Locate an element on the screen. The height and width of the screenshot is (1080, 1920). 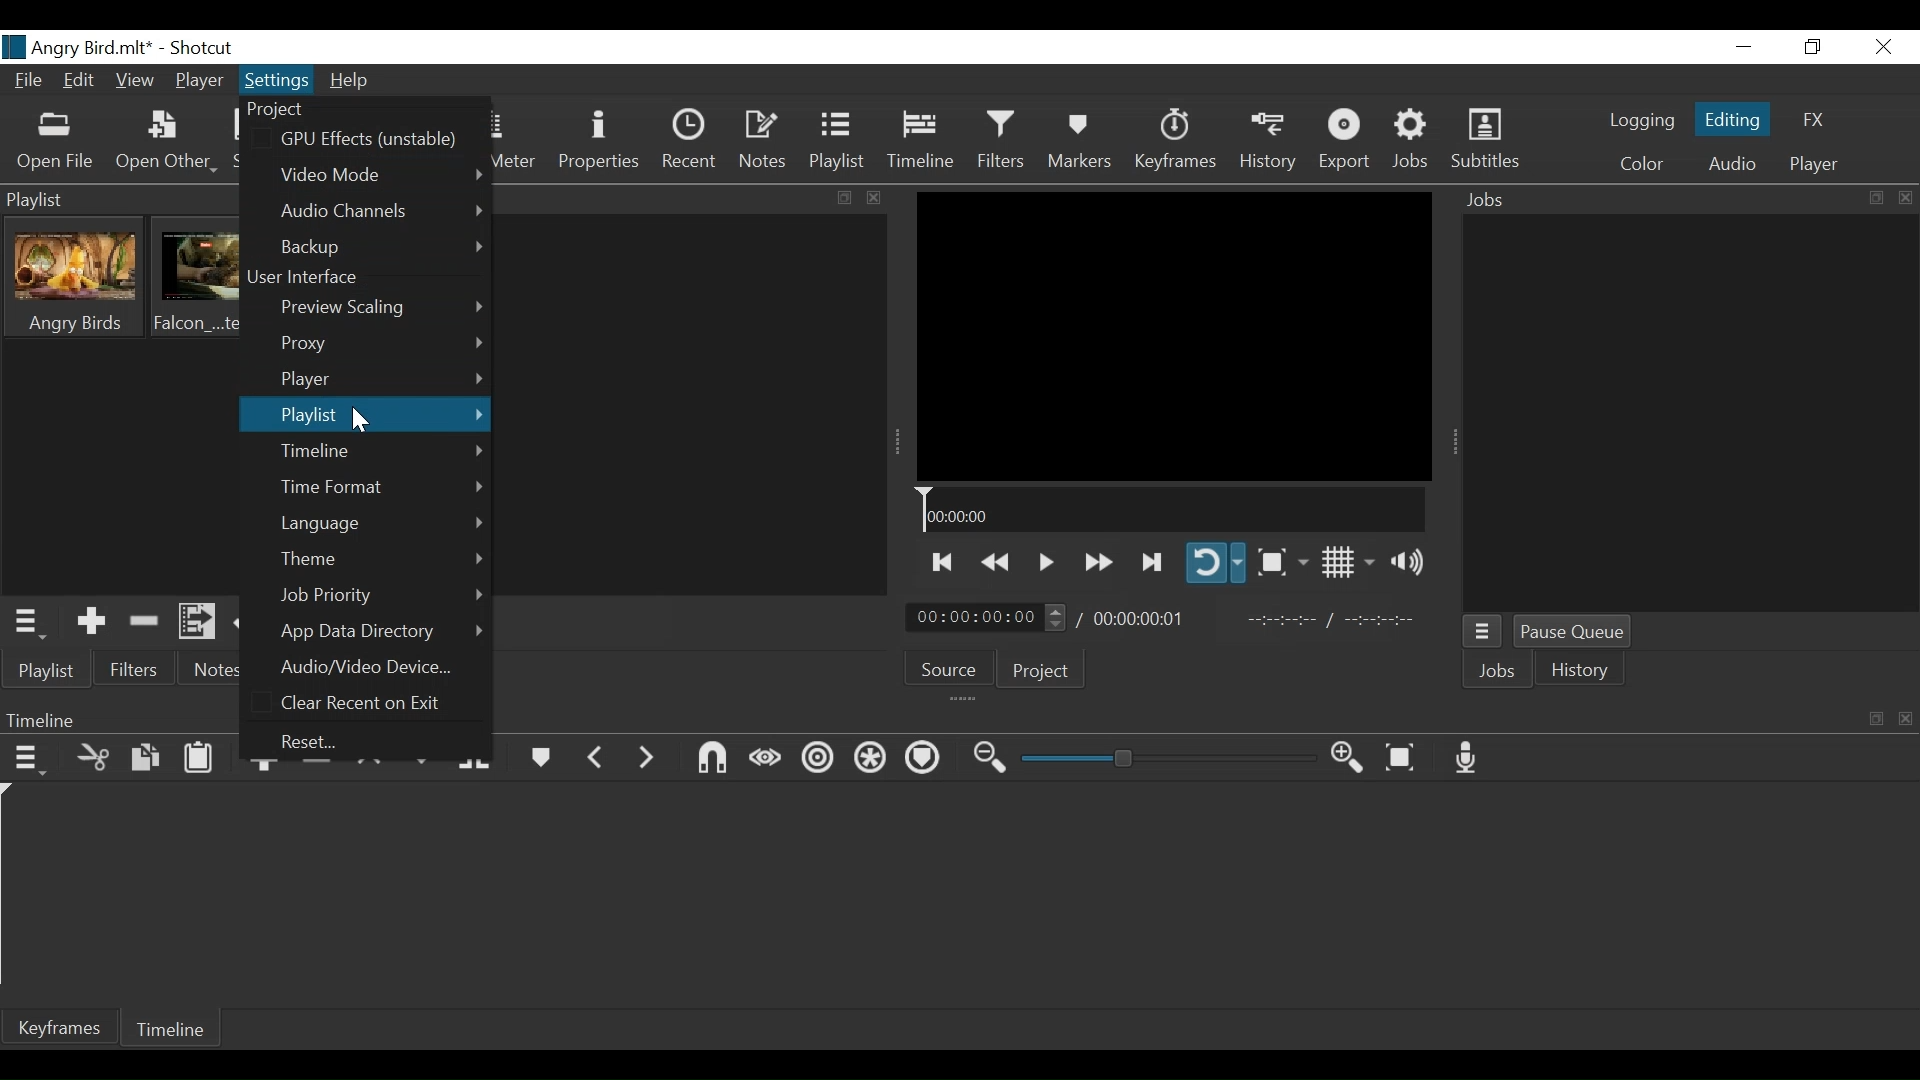
Theme is located at coordinates (380, 560).